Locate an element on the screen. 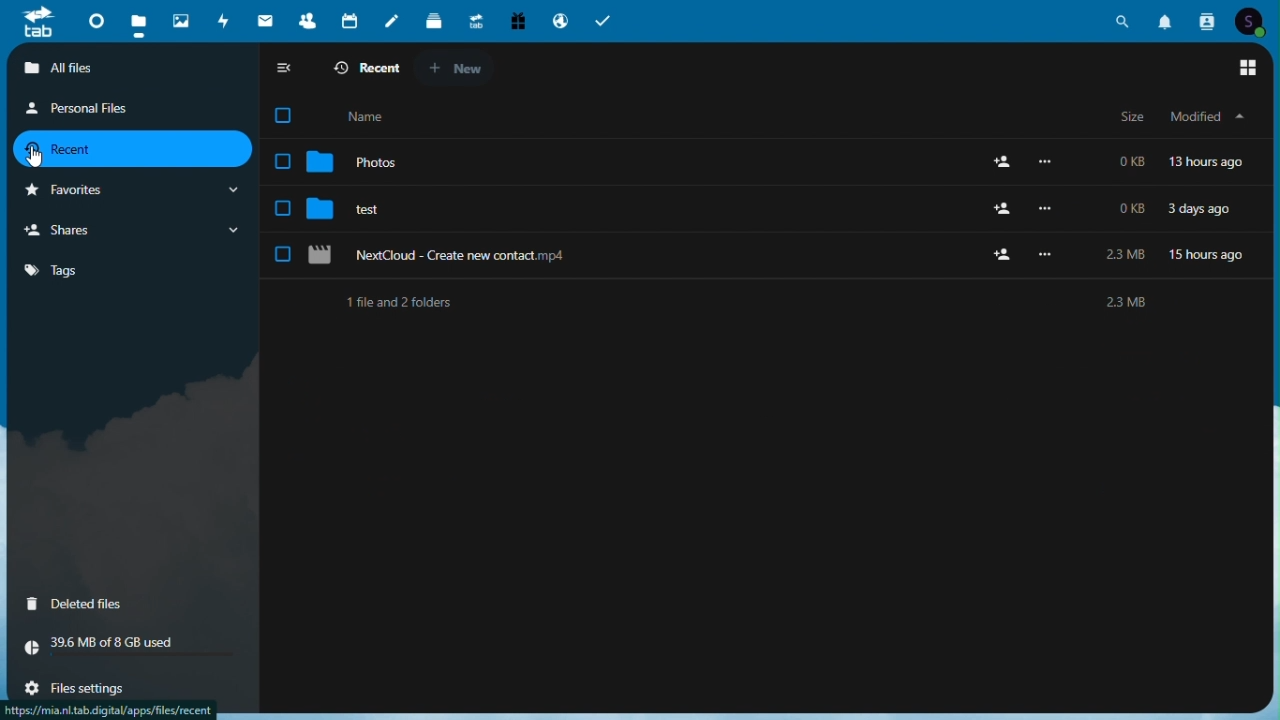 The image size is (1280, 720). contacts is located at coordinates (1207, 22).